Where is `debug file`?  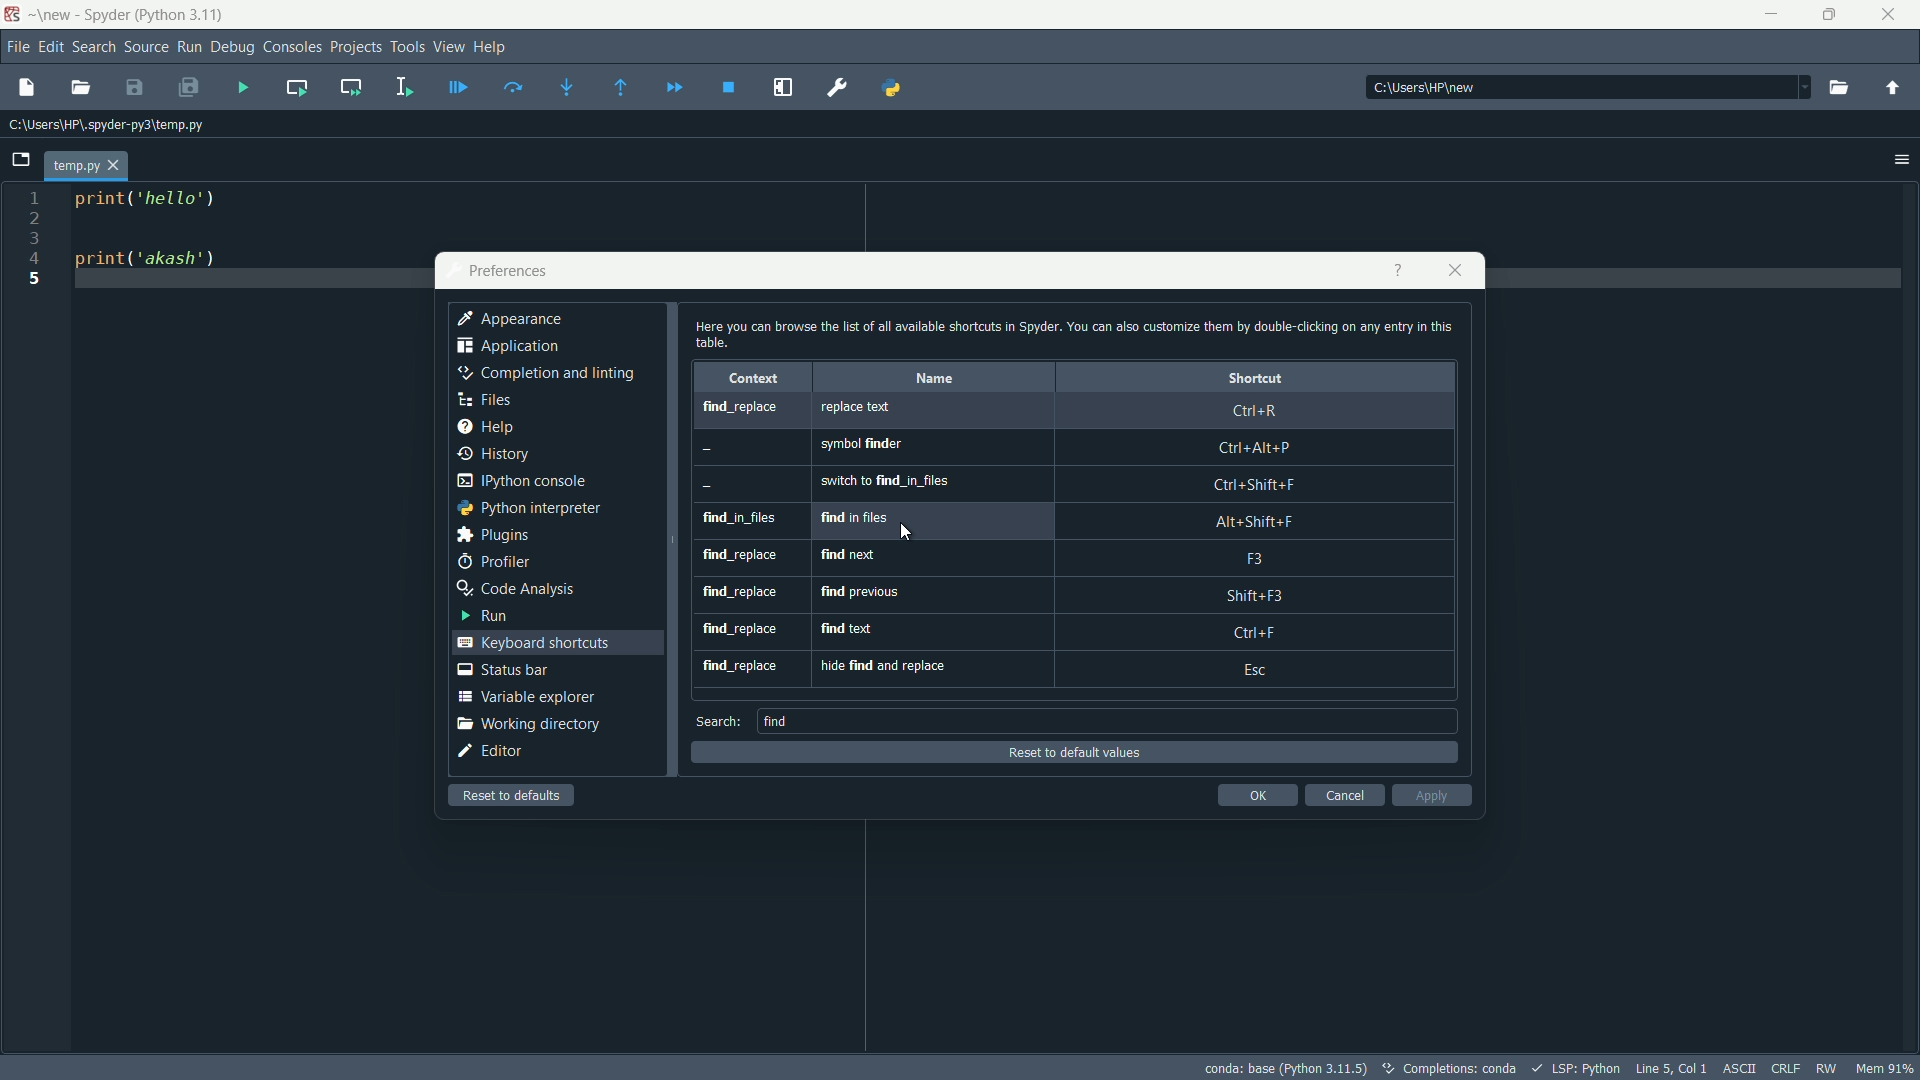
debug file is located at coordinates (463, 92).